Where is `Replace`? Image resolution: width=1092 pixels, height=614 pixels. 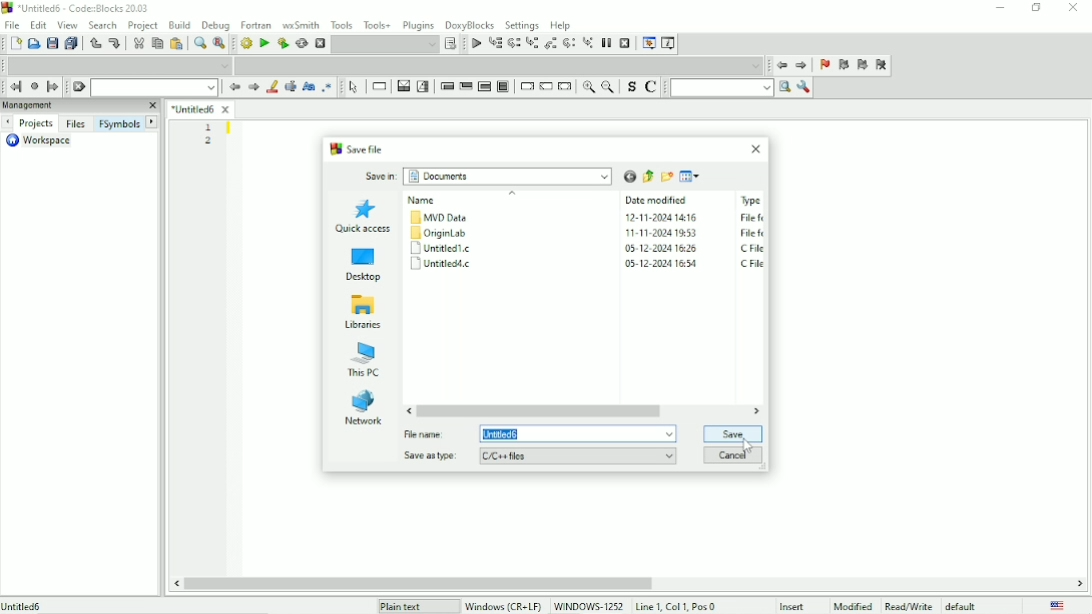
Replace is located at coordinates (219, 45).